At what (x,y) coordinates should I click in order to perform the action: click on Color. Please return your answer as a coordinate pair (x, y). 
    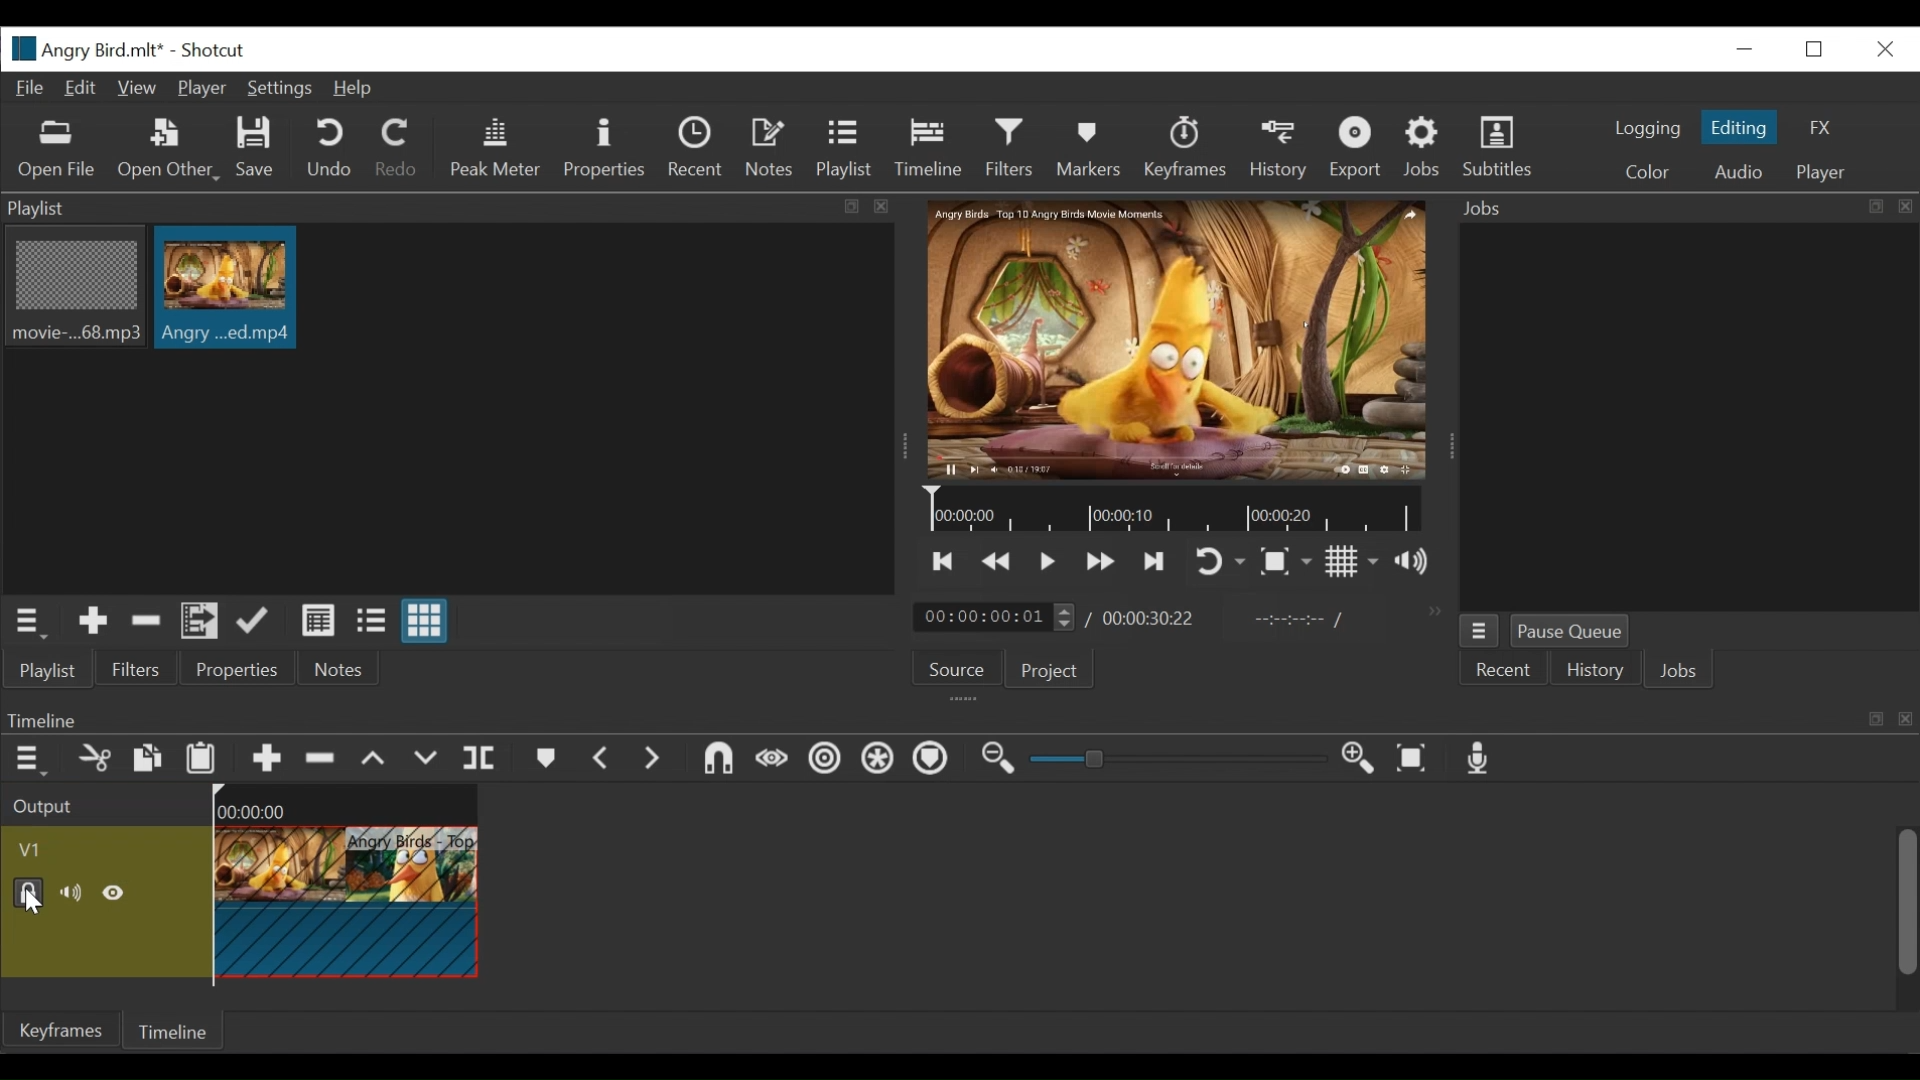
    Looking at the image, I should click on (1652, 171).